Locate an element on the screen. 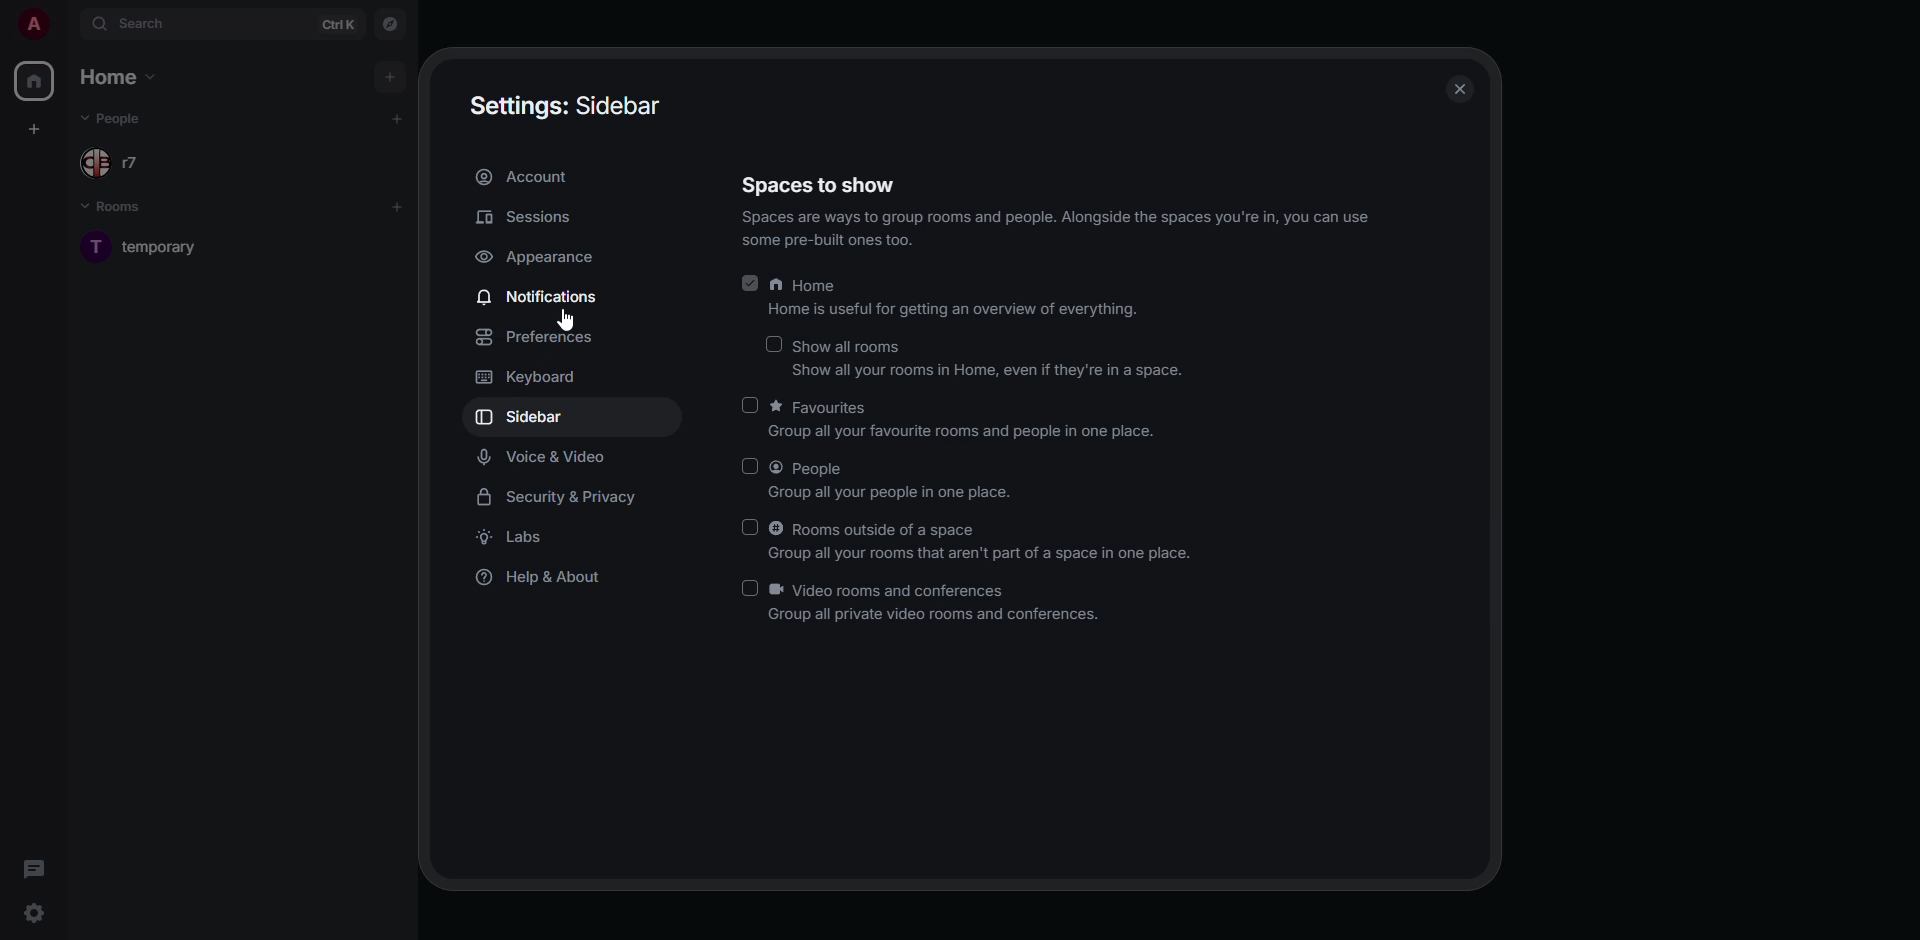  threads is located at coordinates (37, 869).